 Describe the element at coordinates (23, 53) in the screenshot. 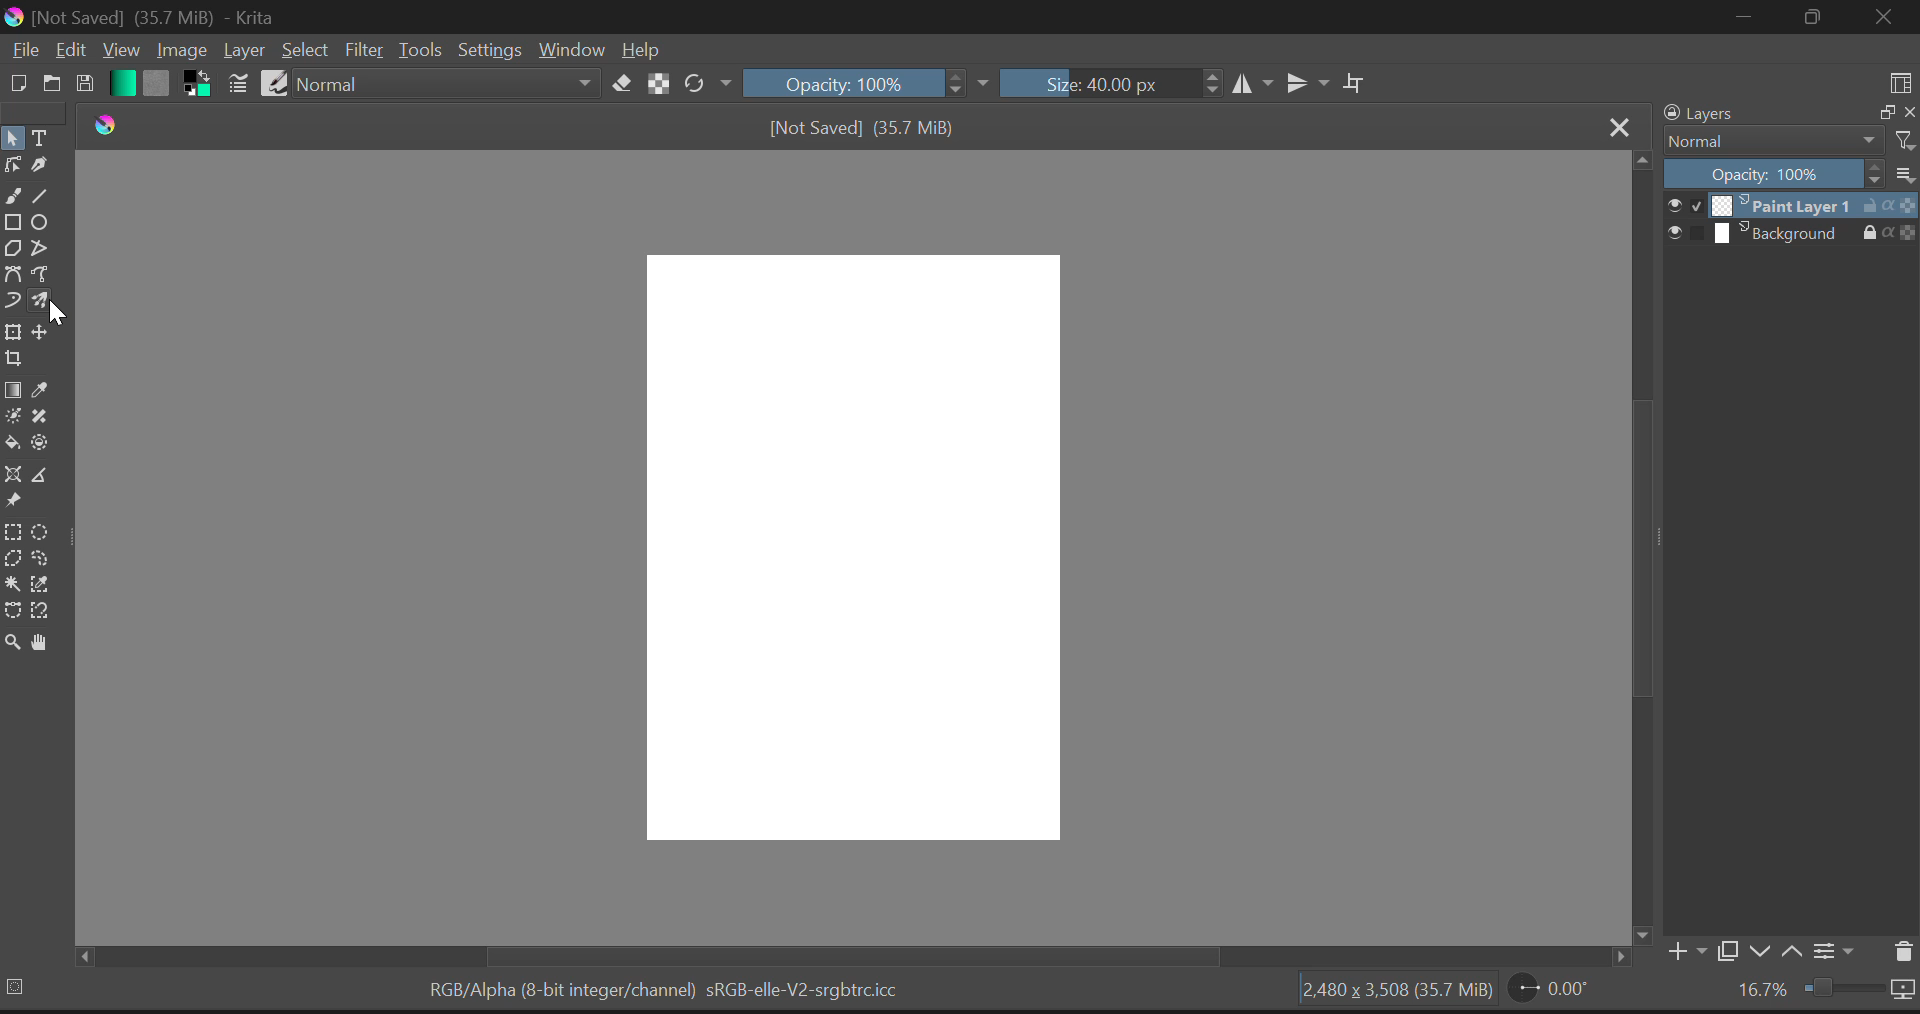

I see `File` at that location.